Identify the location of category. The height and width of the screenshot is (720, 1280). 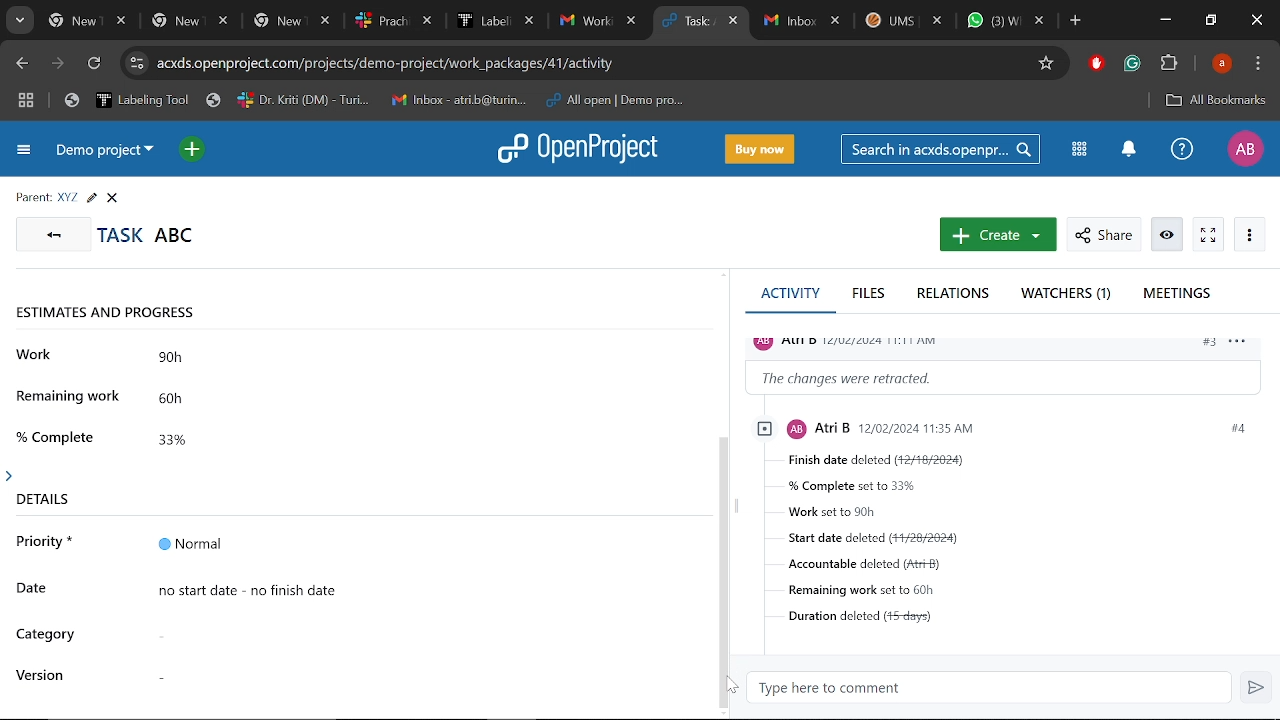
(47, 636).